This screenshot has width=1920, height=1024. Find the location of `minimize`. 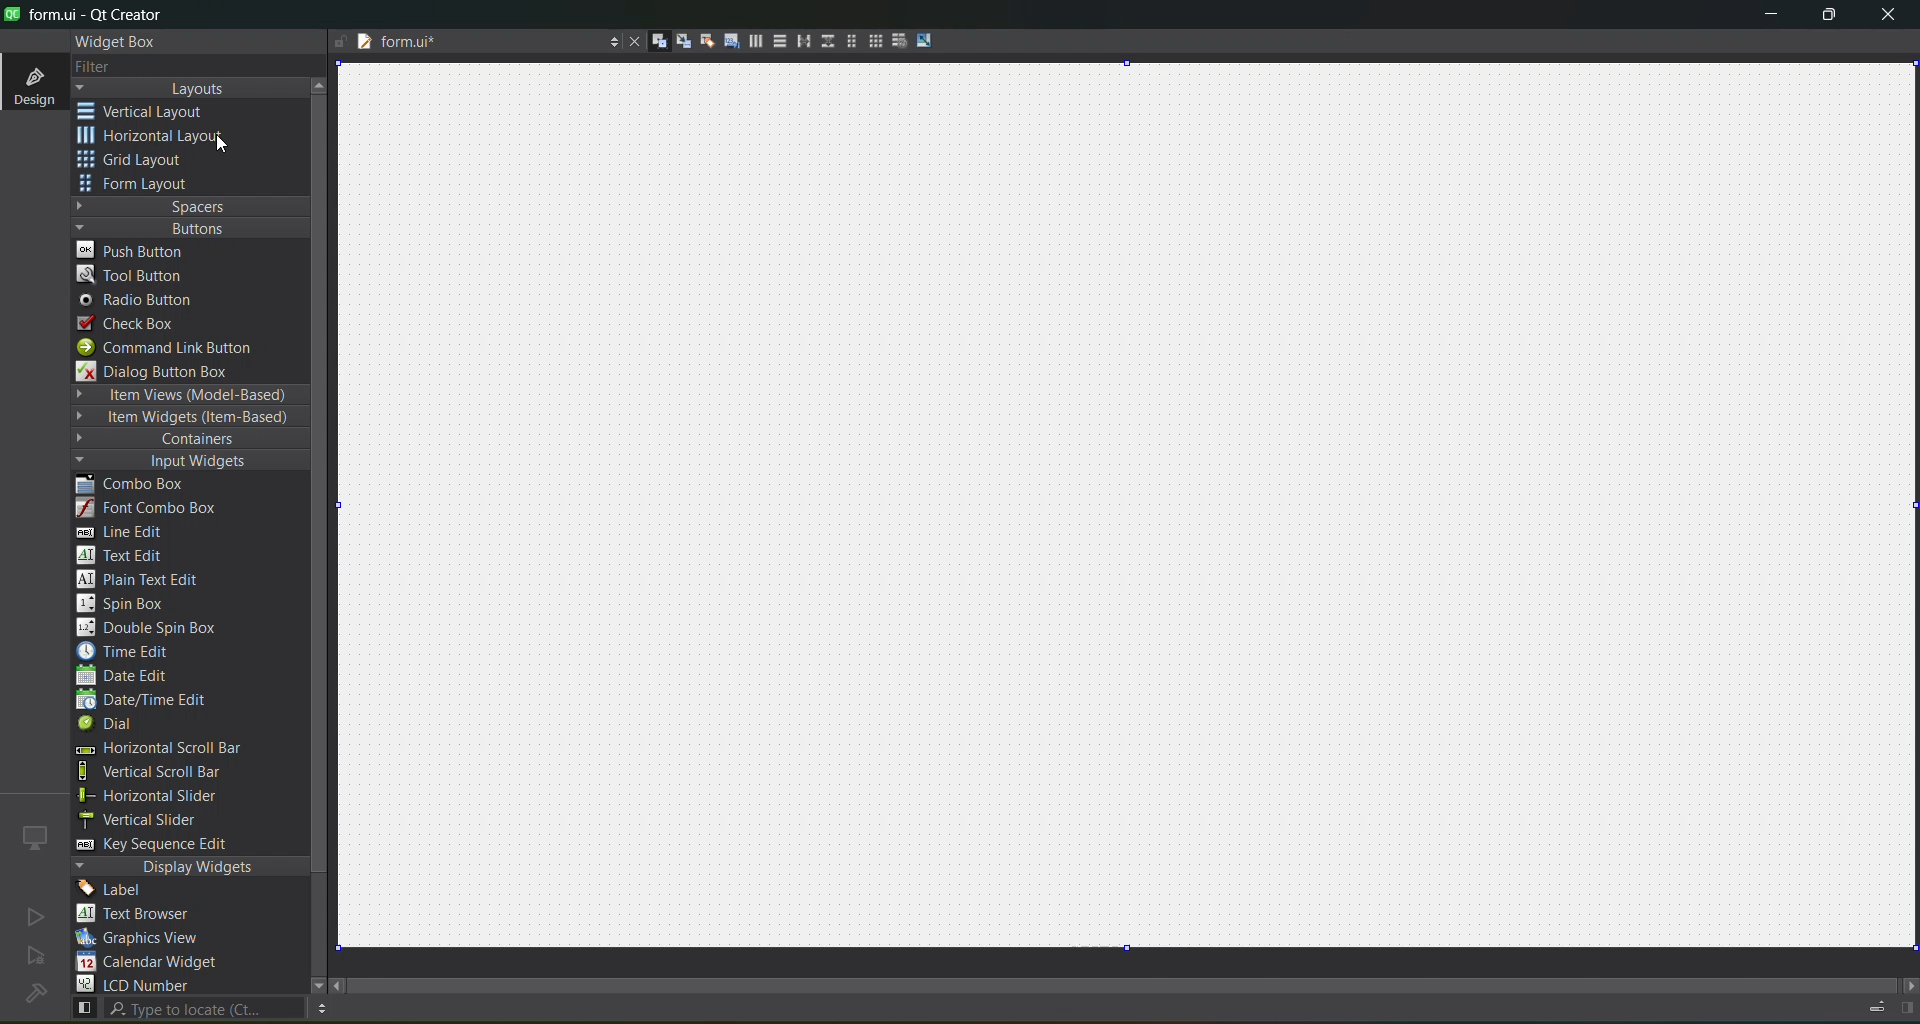

minimize is located at coordinates (1771, 18).